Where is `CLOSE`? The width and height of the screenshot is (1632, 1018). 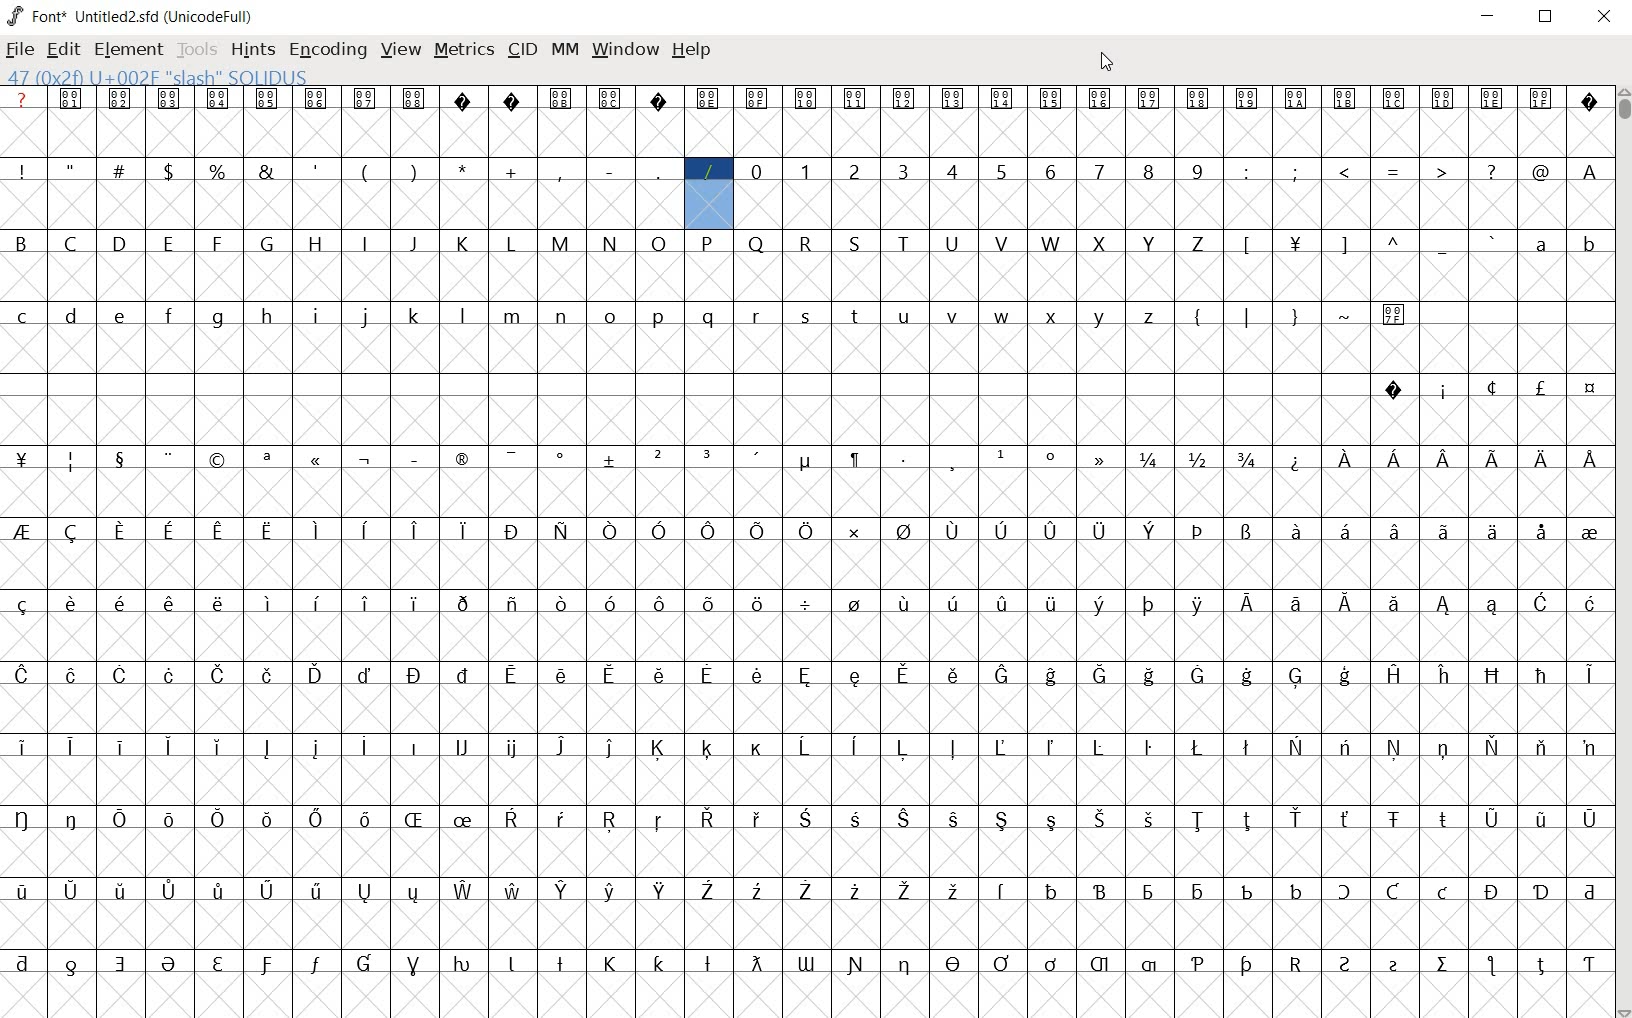
CLOSE is located at coordinates (1604, 18).